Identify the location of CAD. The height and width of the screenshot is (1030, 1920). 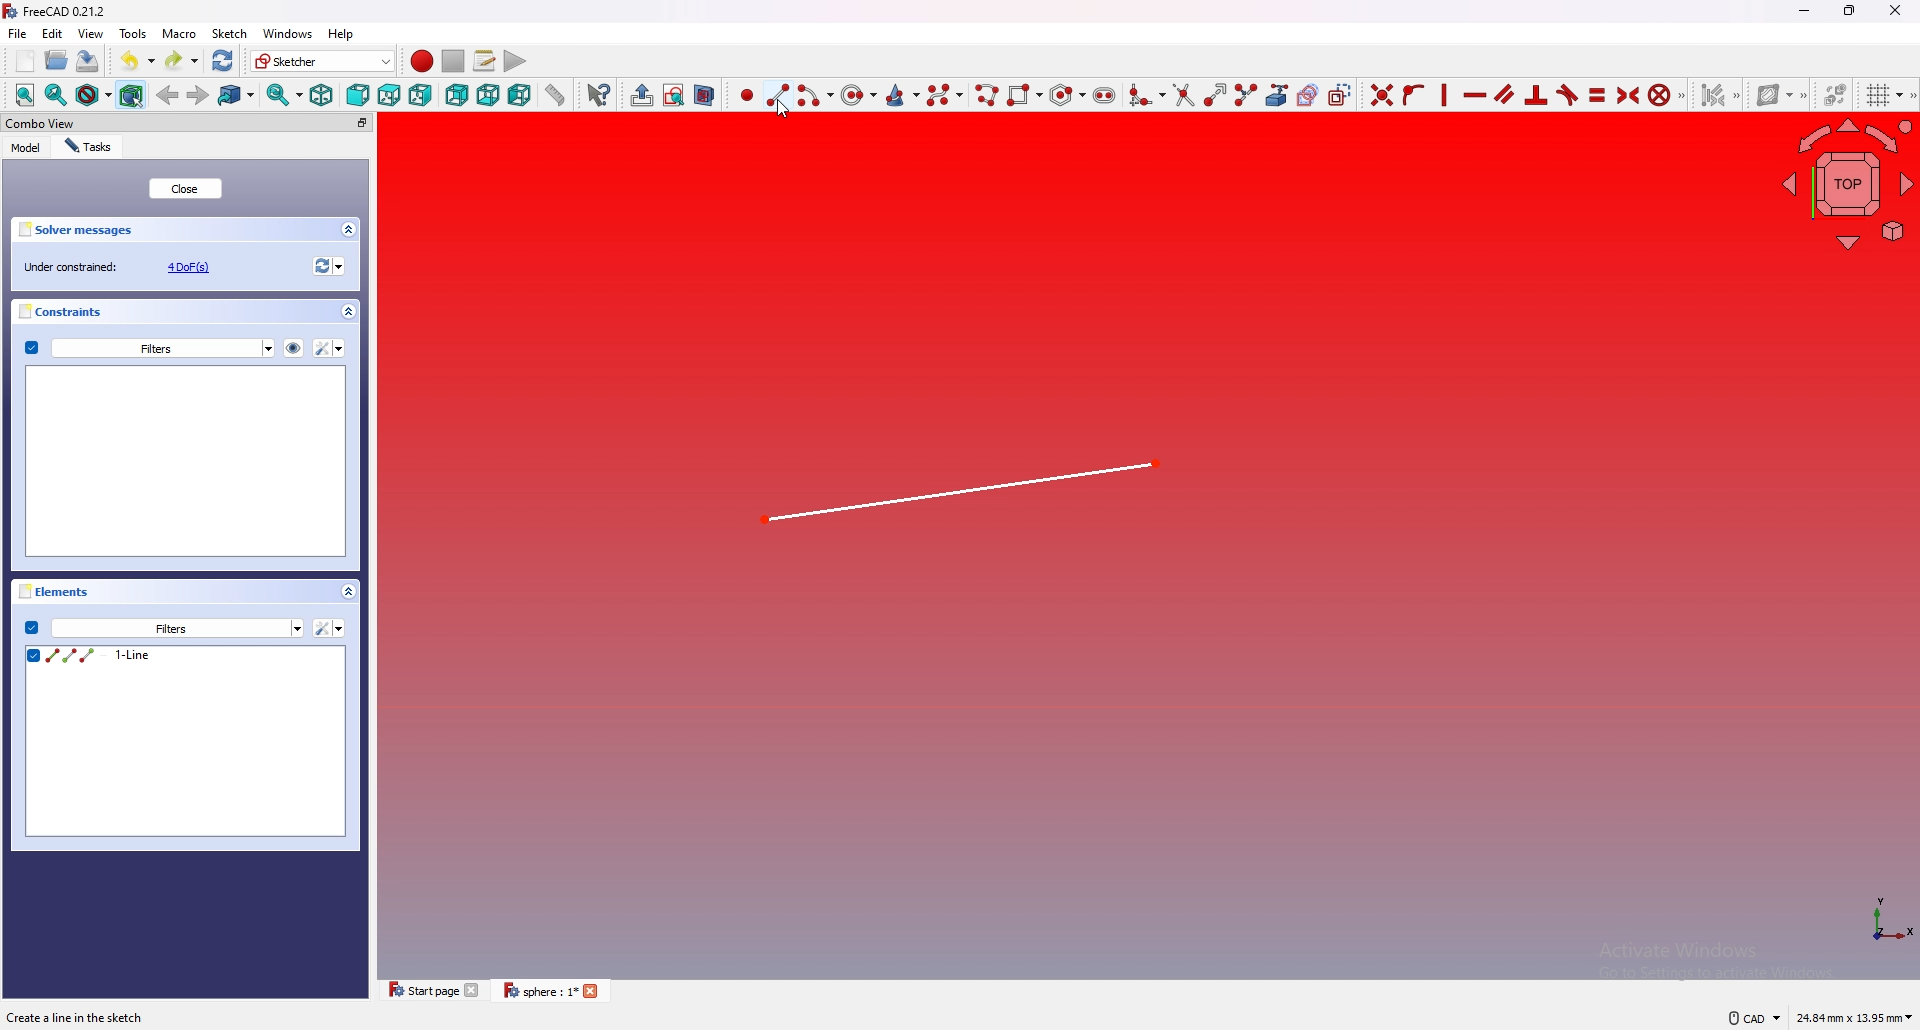
(1750, 1018).